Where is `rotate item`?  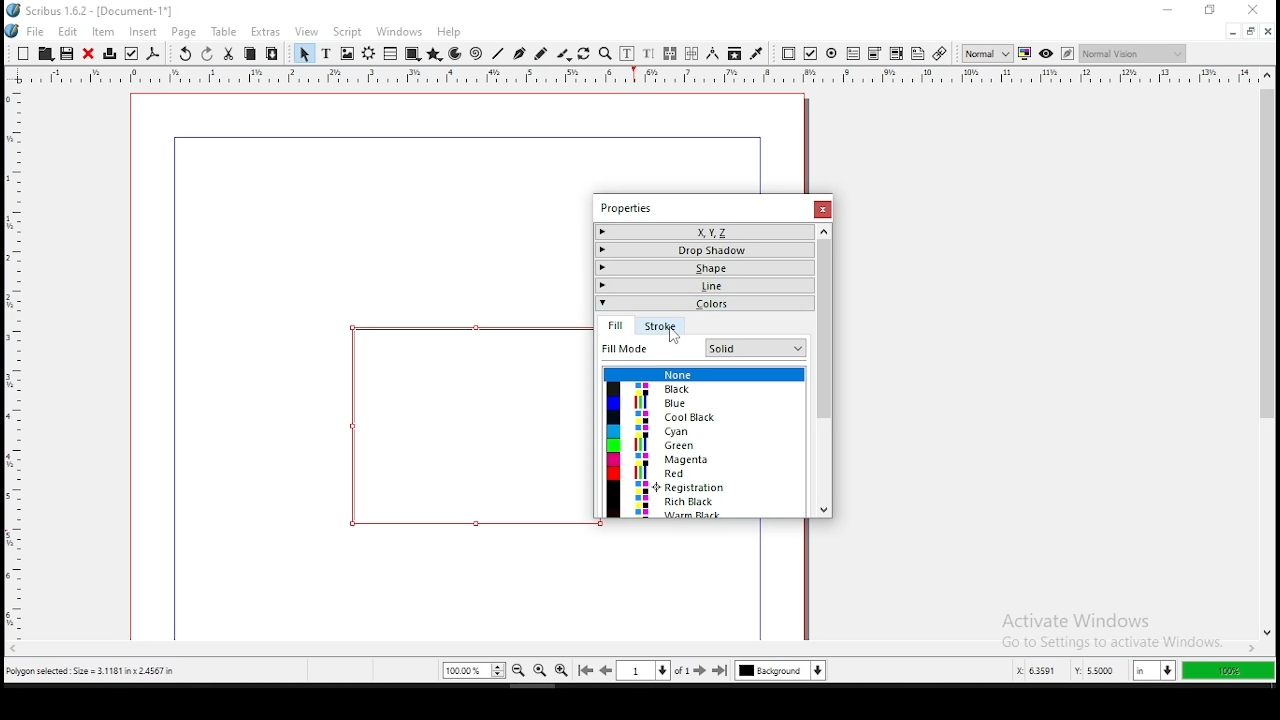
rotate item is located at coordinates (584, 54).